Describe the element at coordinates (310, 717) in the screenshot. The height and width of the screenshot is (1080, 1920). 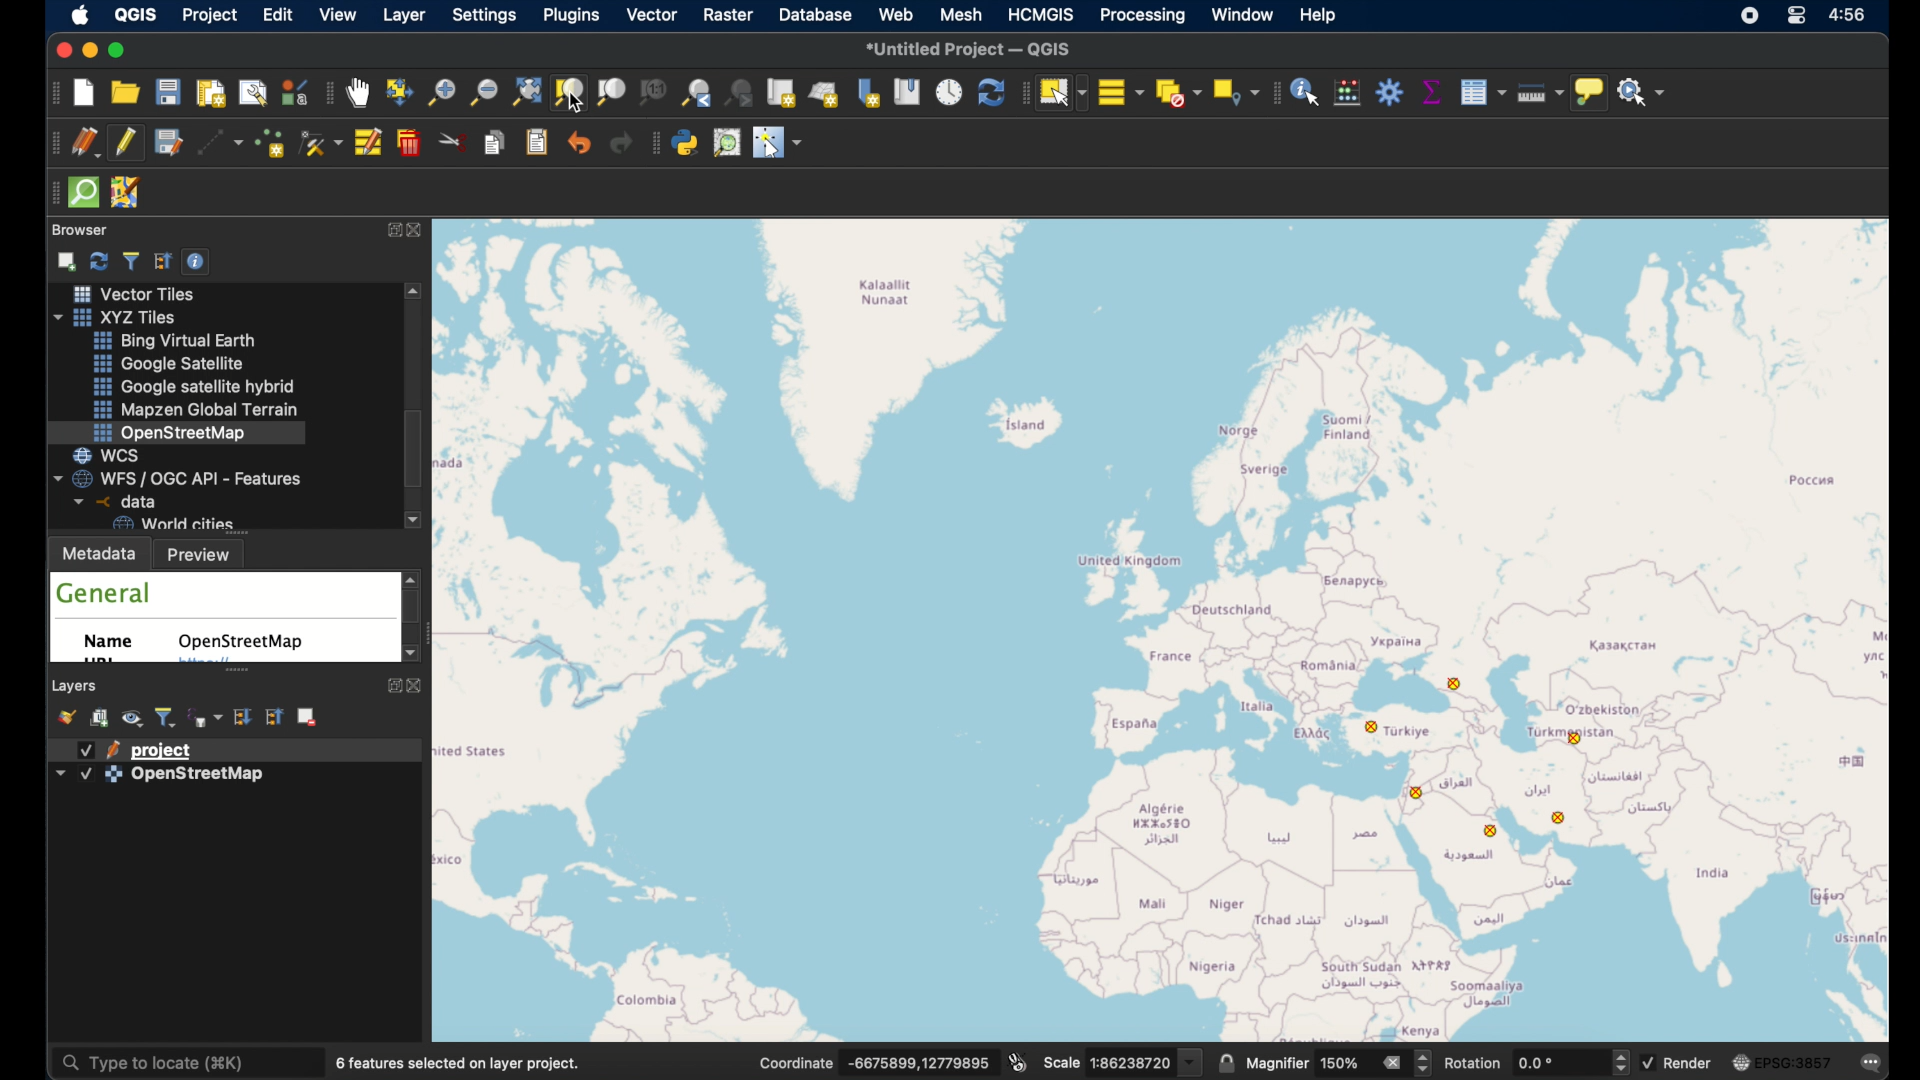
I see `remove layer/group` at that location.